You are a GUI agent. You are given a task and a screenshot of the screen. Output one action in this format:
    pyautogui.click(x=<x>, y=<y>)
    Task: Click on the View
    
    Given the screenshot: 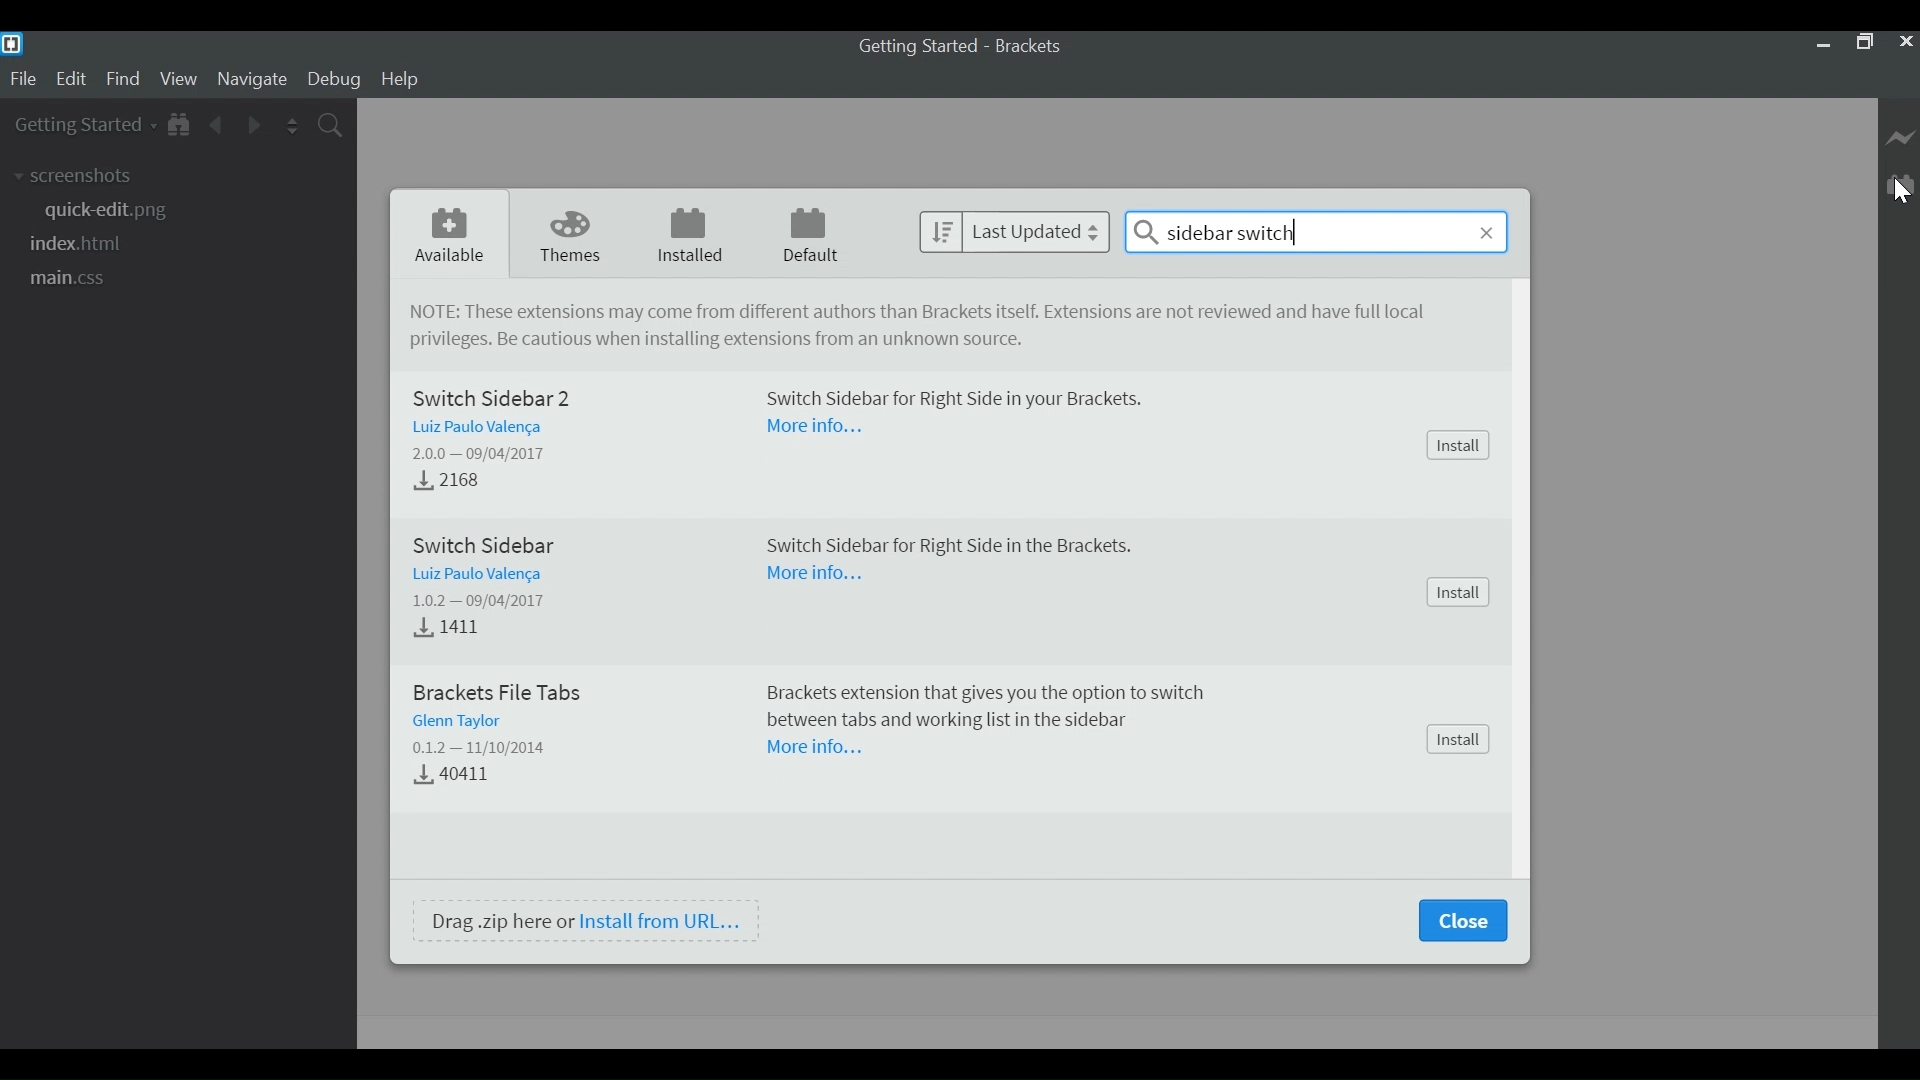 What is the action you would take?
    pyautogui.click(x=178, y=81)
    